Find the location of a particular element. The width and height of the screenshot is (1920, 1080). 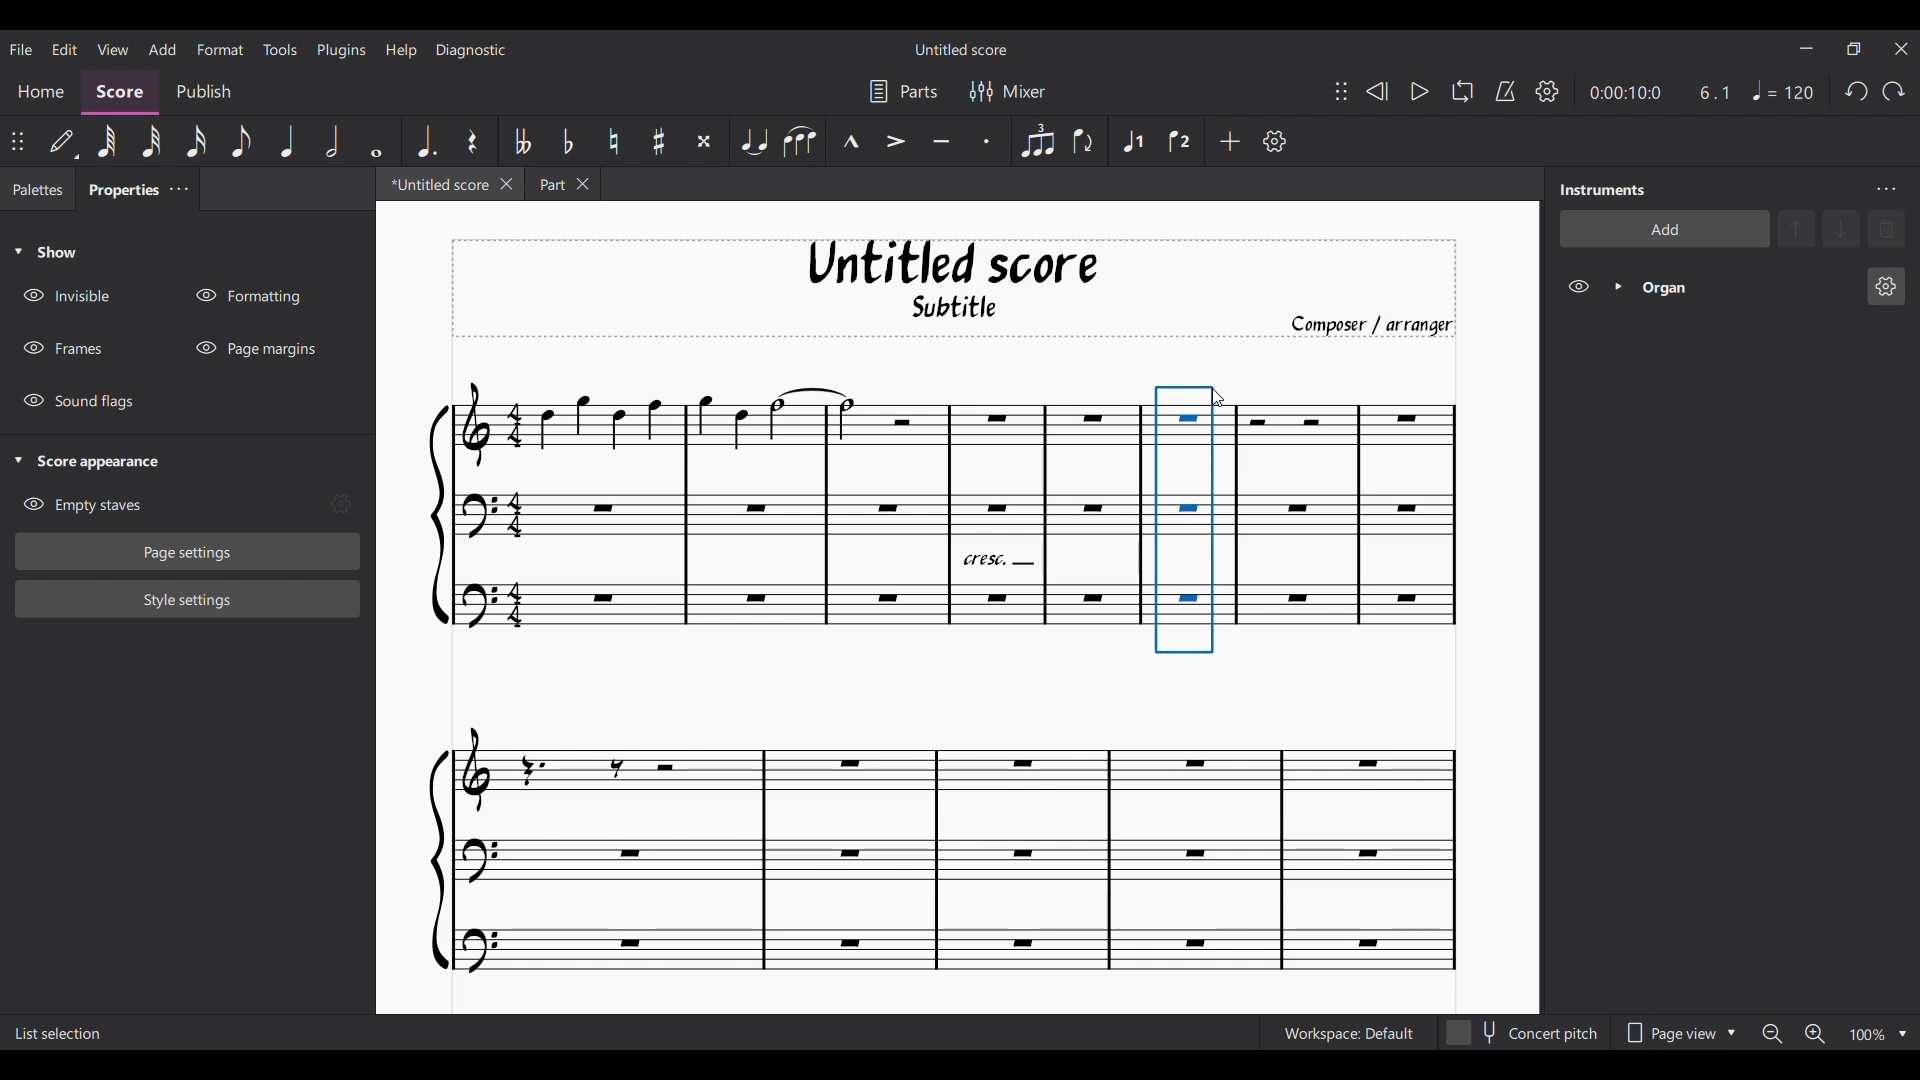

Add is located at coordinates (1229, 140).